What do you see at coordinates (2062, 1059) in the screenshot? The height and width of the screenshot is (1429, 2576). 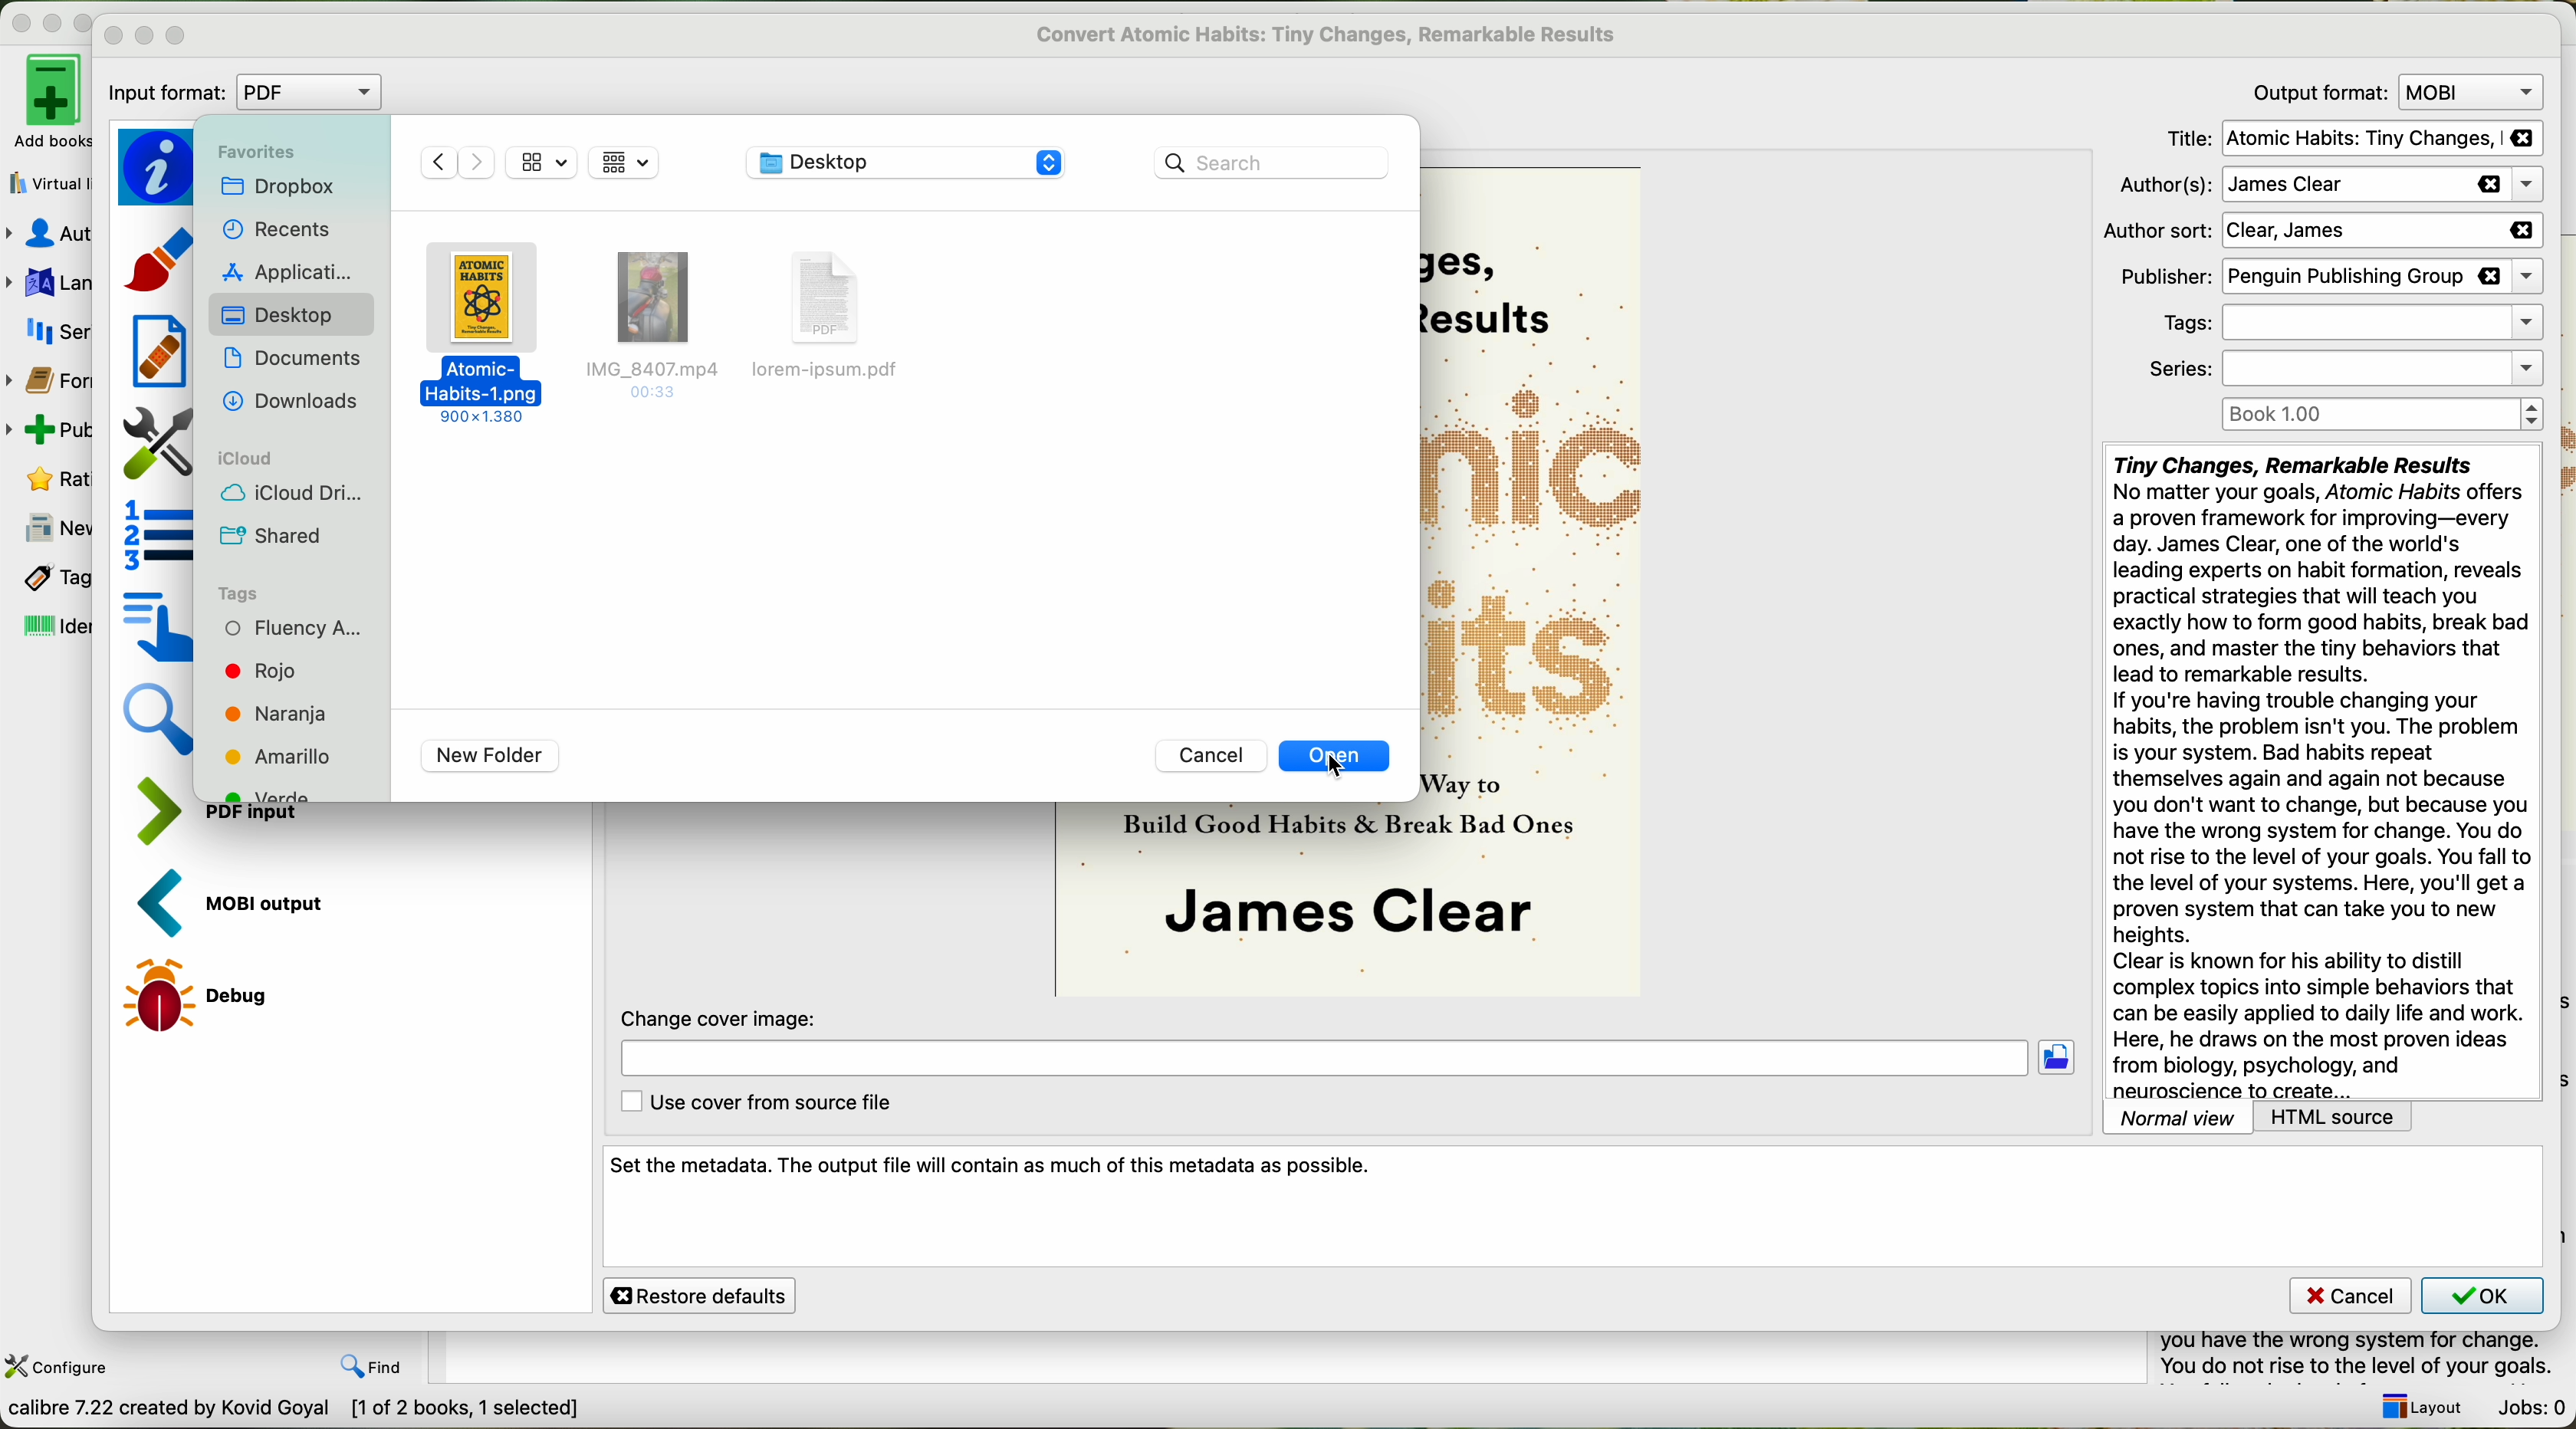 I see `click on folder location` at bounding box center [2062, 1059].